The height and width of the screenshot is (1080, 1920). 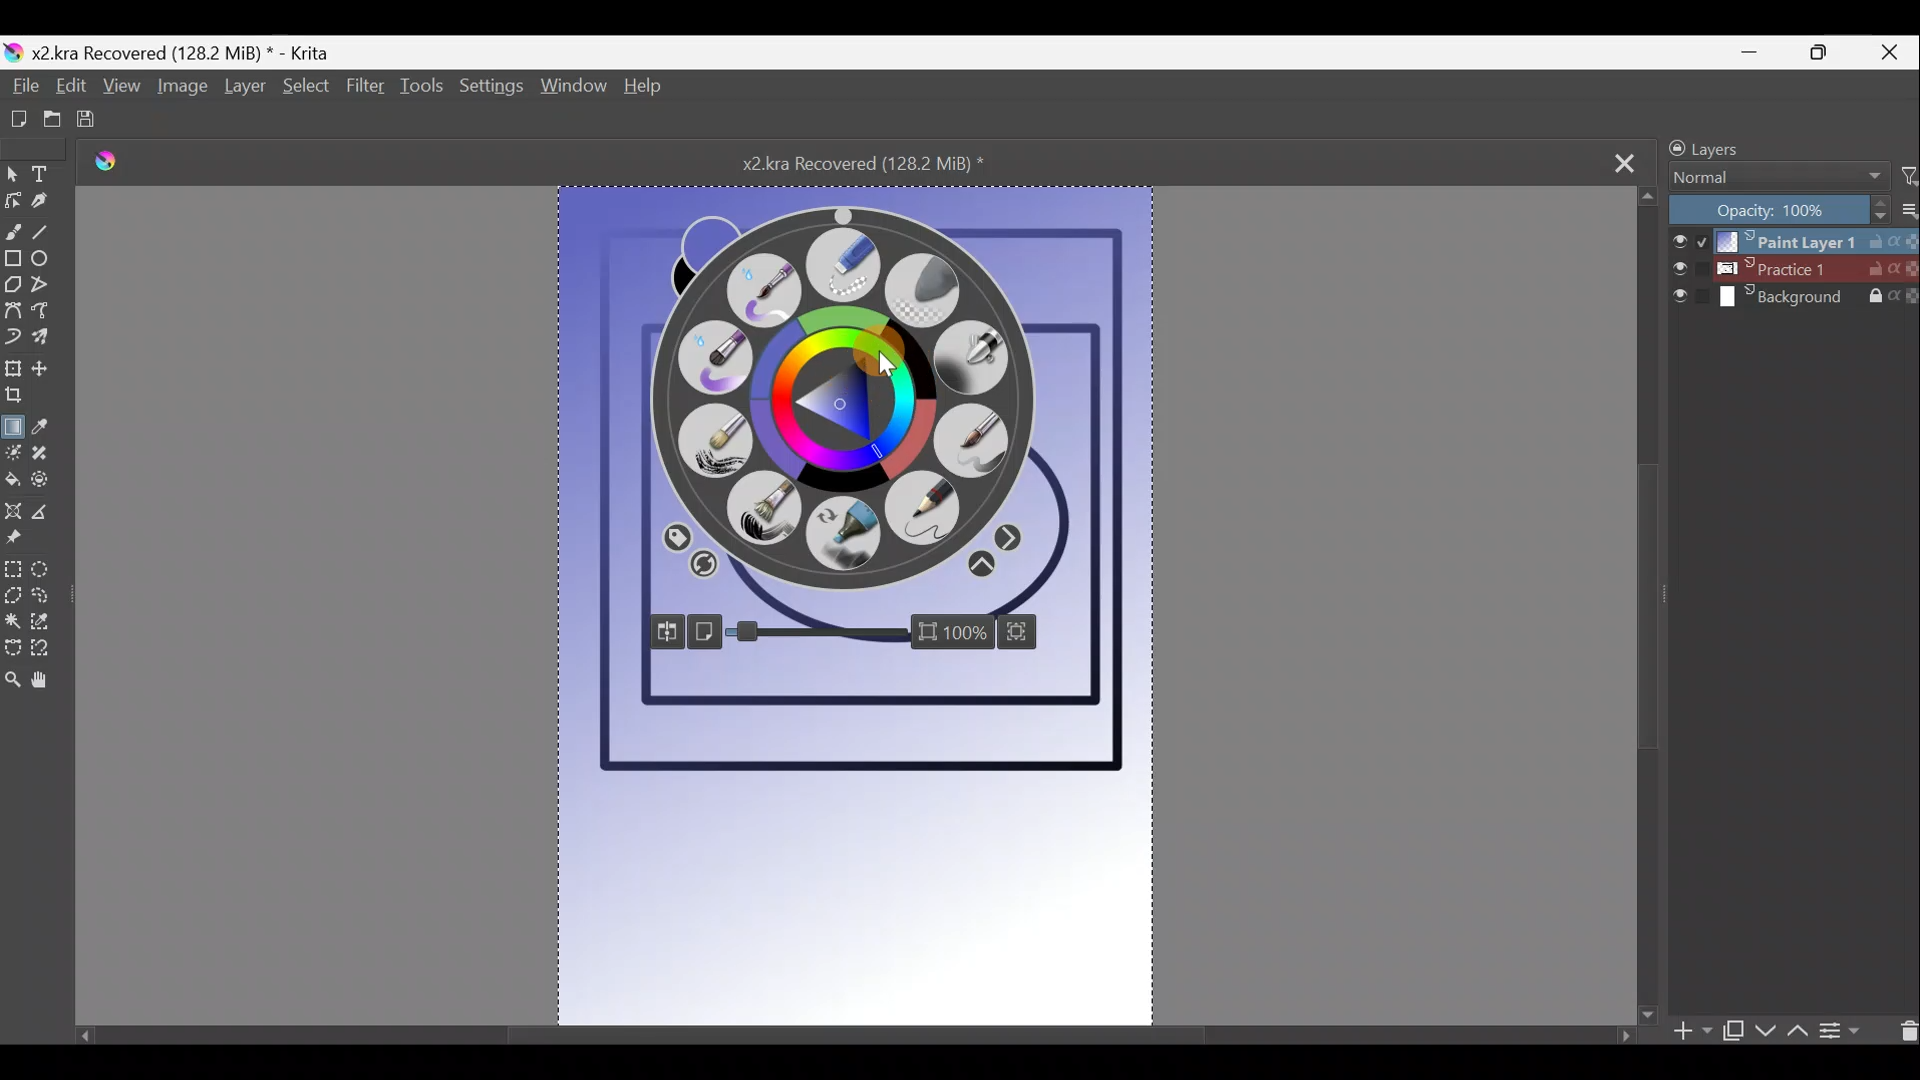 What do you see at coordinates (771, 513) in the screenshot?
I see `Bristles 2 flat rough` at bounding box center [771, 513].